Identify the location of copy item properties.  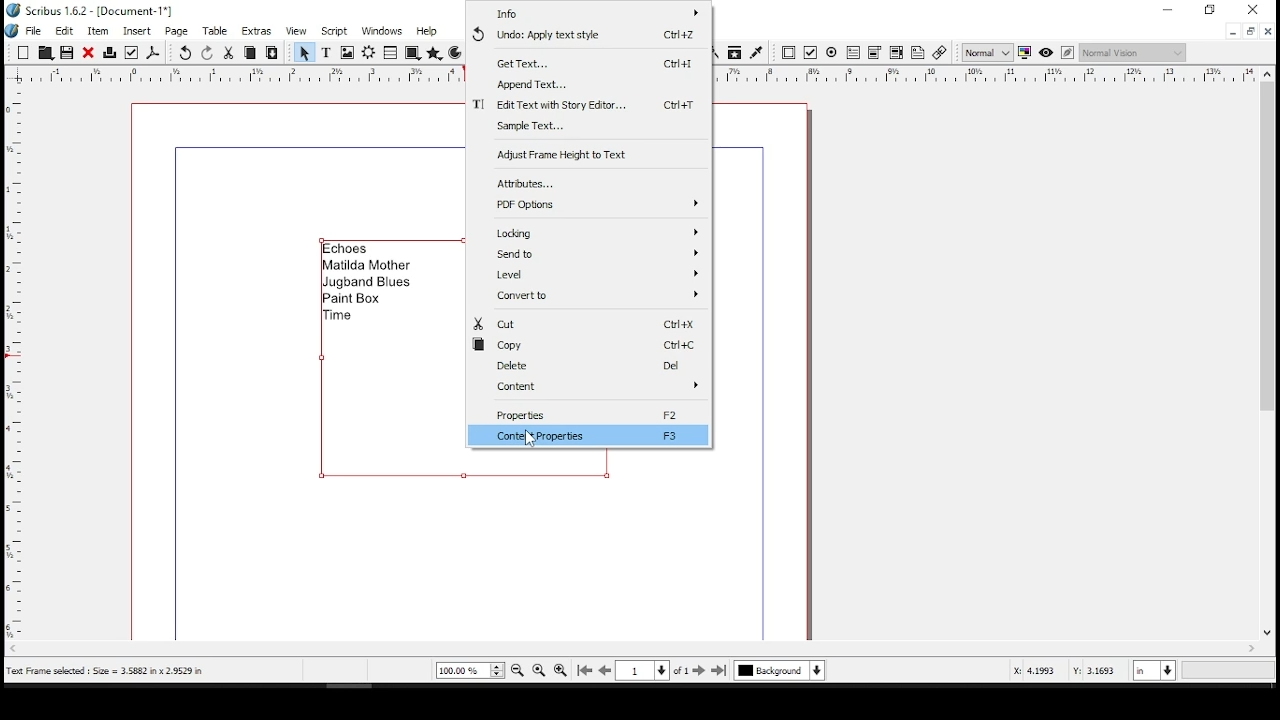
(732, 52).